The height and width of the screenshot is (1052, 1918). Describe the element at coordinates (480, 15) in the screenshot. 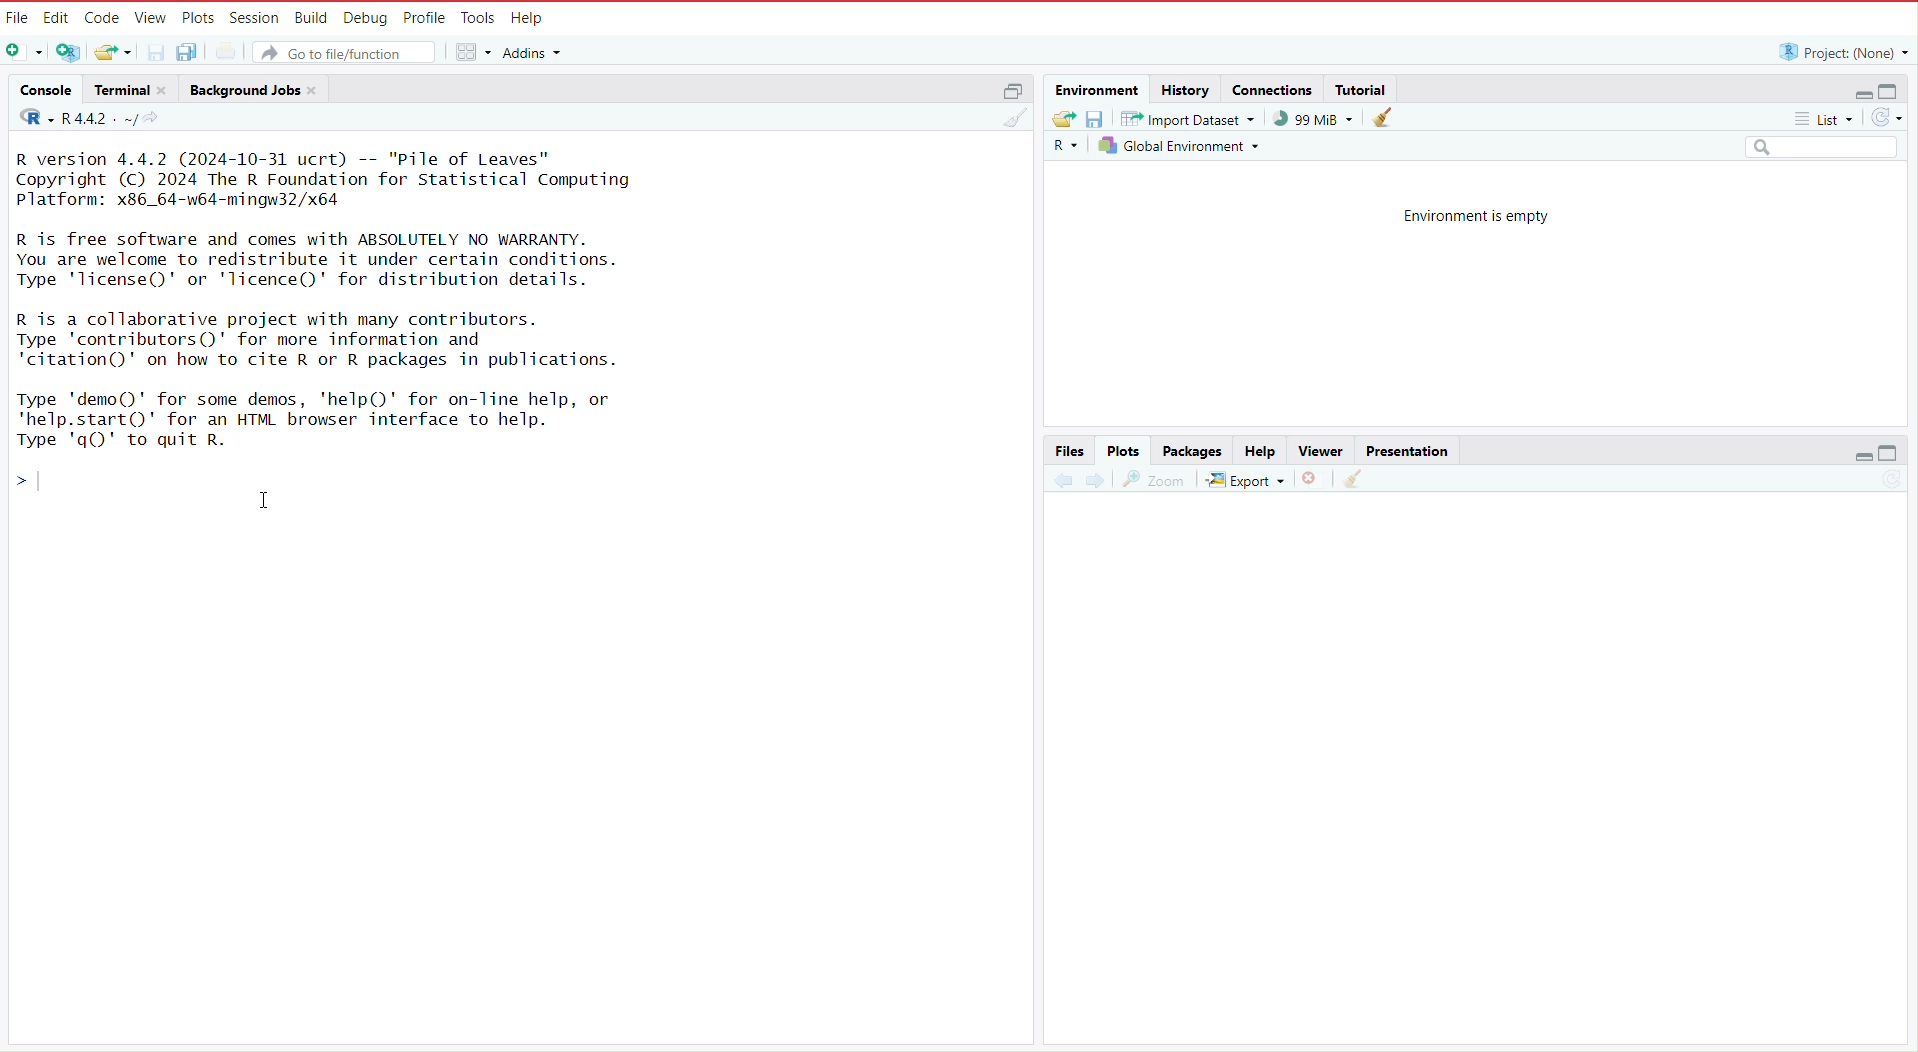

I see `tools` at that location.